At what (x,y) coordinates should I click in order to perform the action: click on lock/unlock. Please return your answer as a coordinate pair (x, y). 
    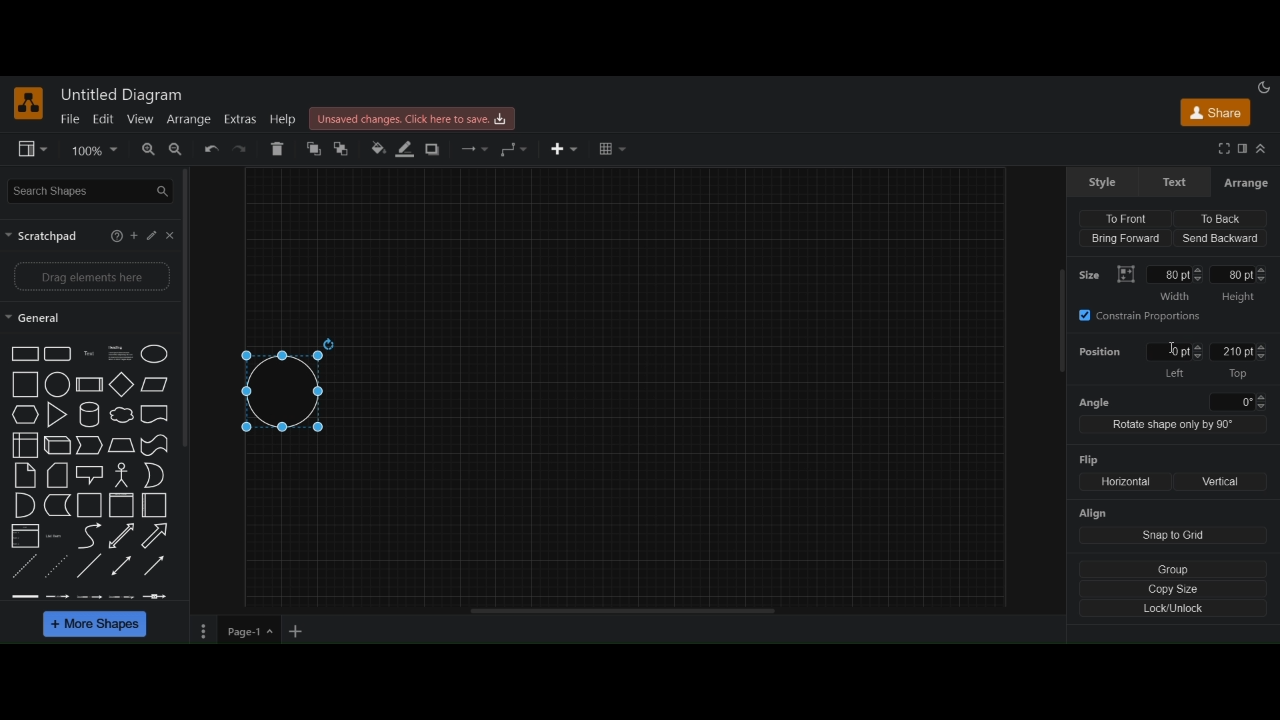
    Looking at the image, I should click on (1175, 609).